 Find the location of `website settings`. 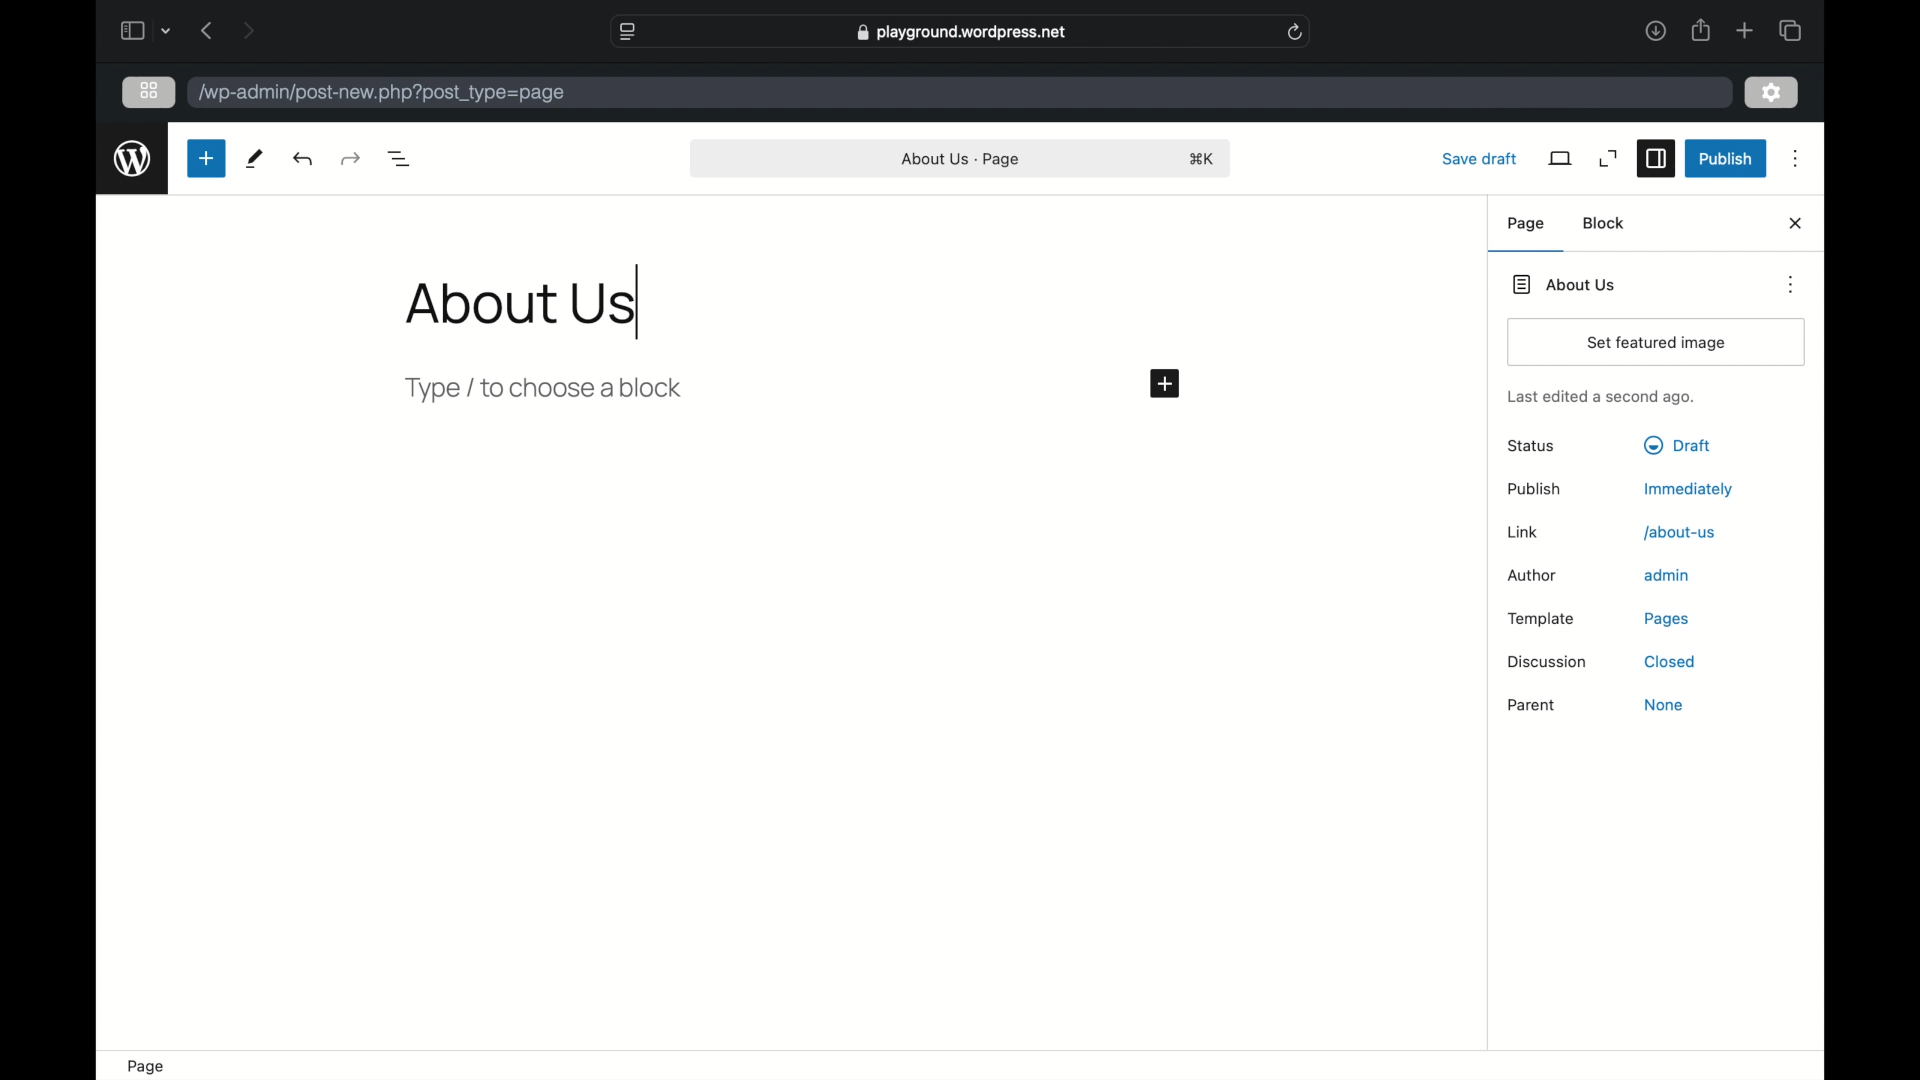

website settings is located at coordinates (628, 32).